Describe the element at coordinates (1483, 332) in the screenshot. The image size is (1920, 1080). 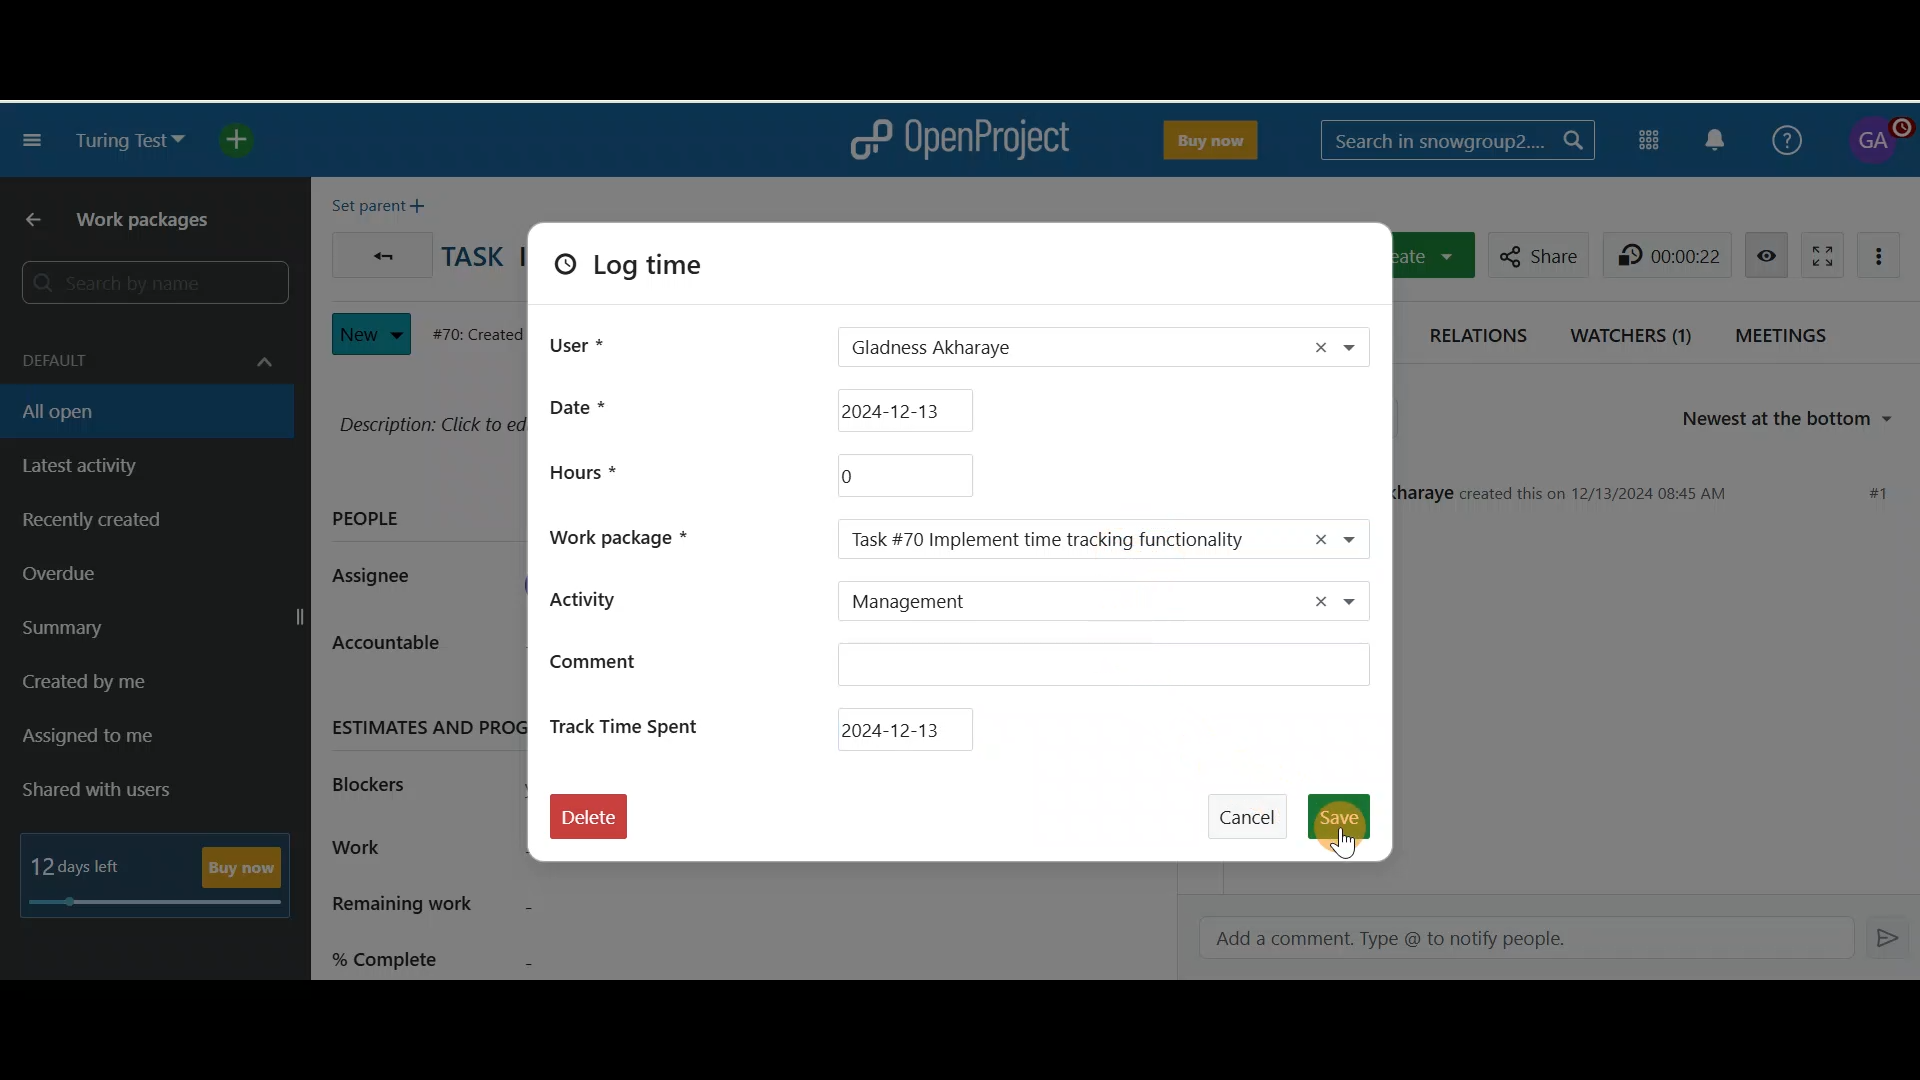
I see `Relations` at that location.